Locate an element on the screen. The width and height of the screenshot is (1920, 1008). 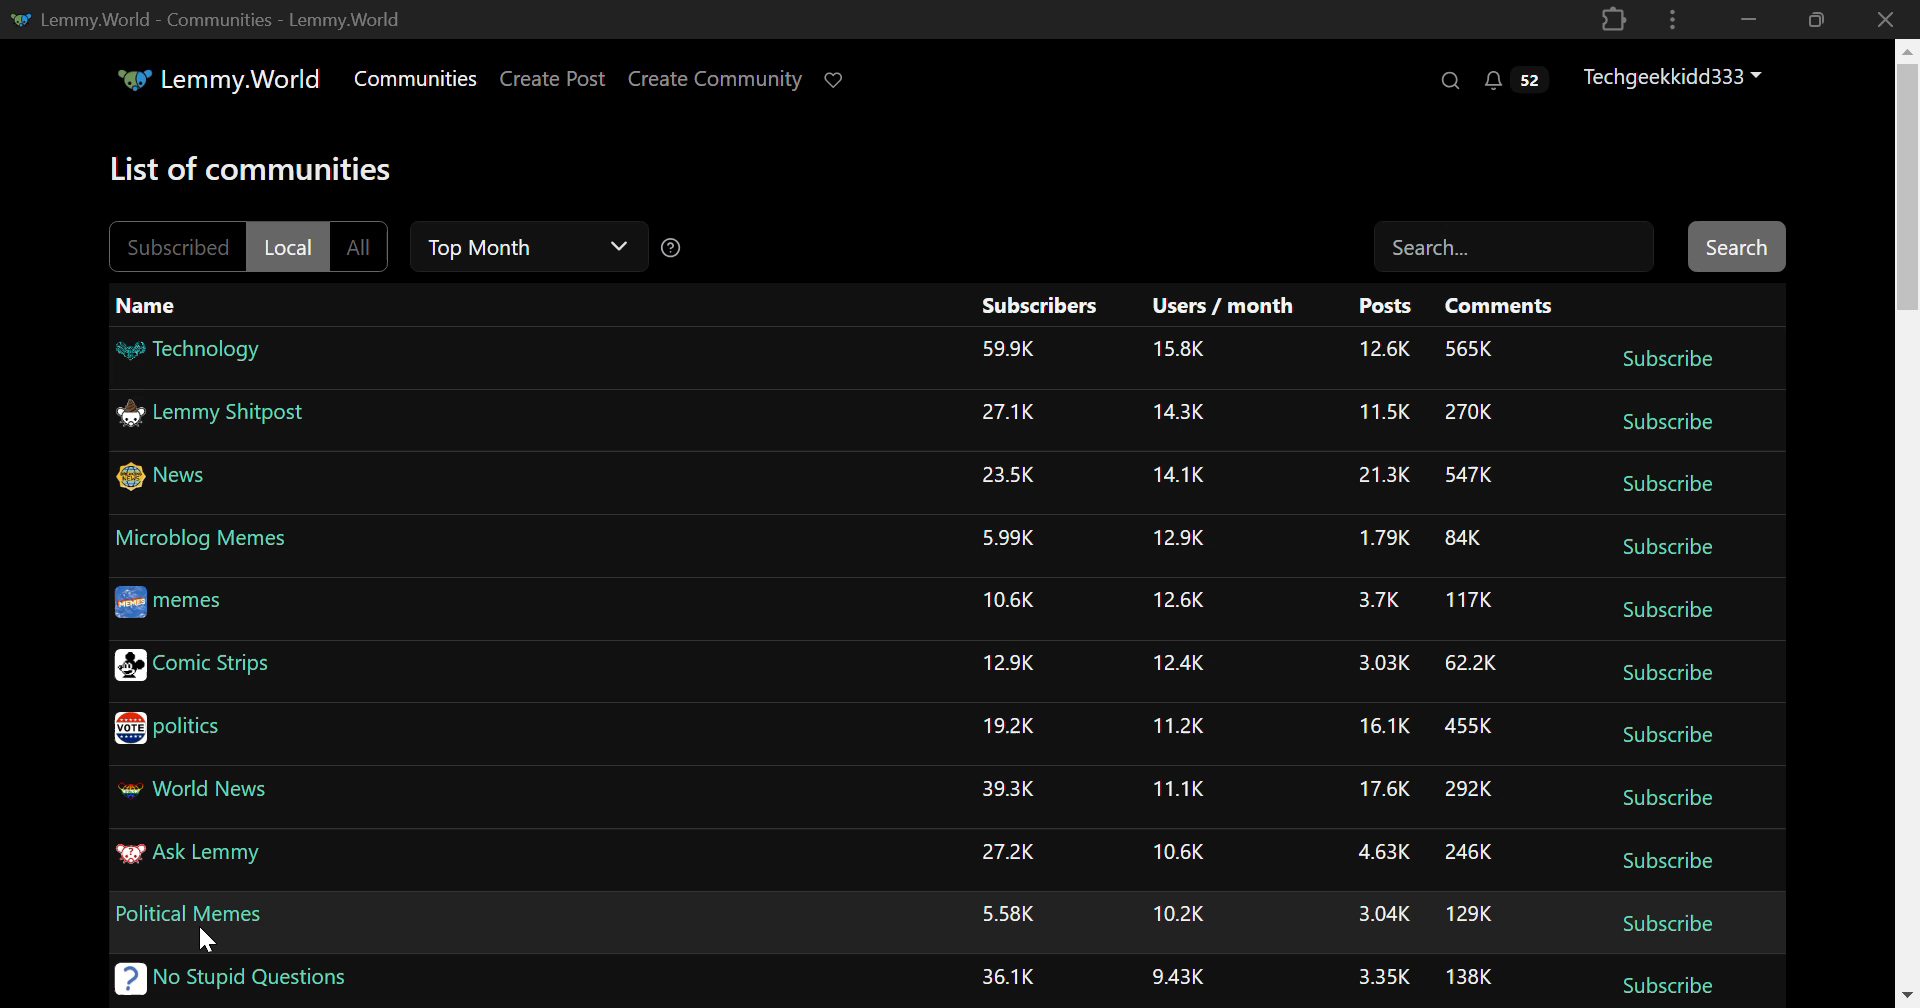
Technology is located at coordinates (192, 353).